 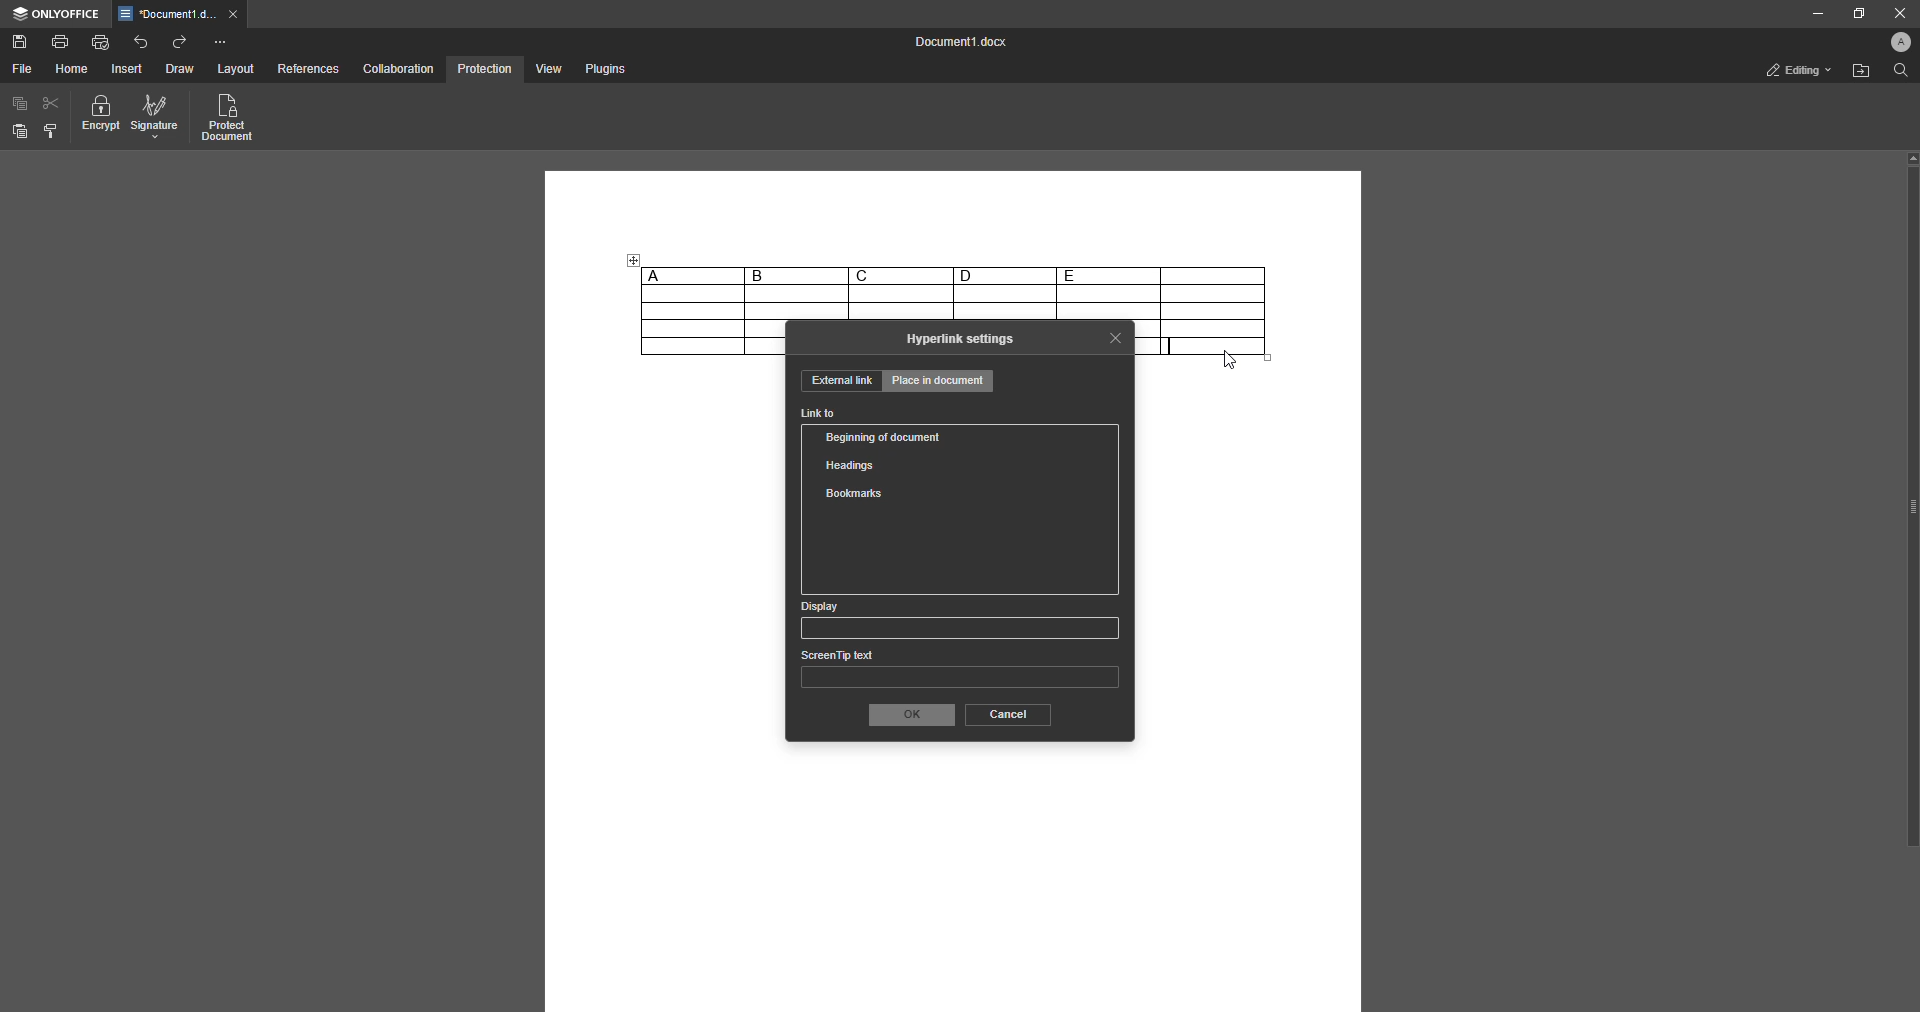 I want to click on Headings, so click(x=855, y=463).